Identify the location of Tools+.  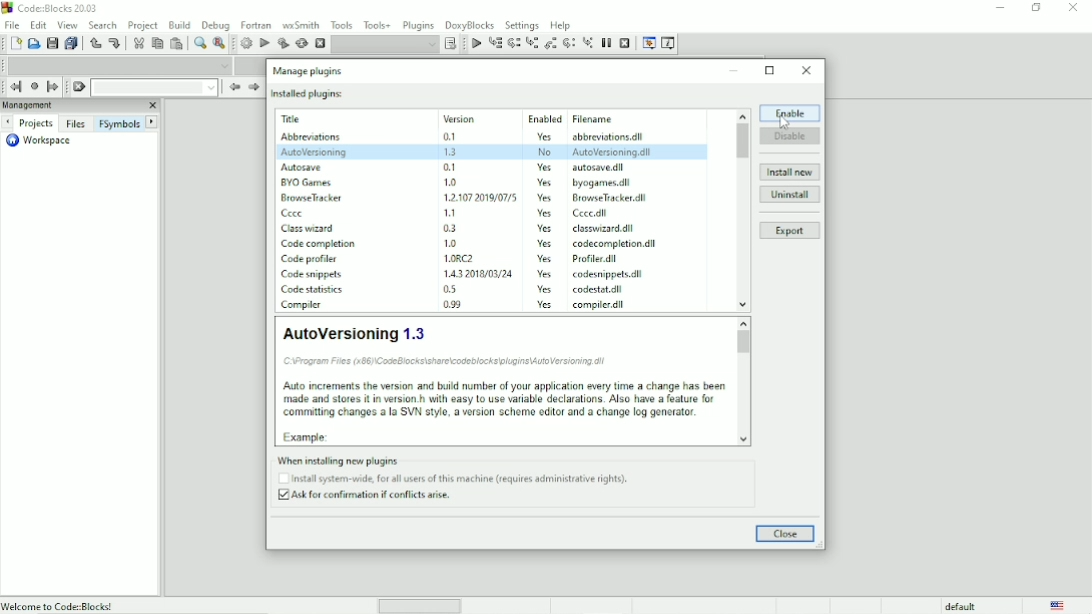
(377, 25).